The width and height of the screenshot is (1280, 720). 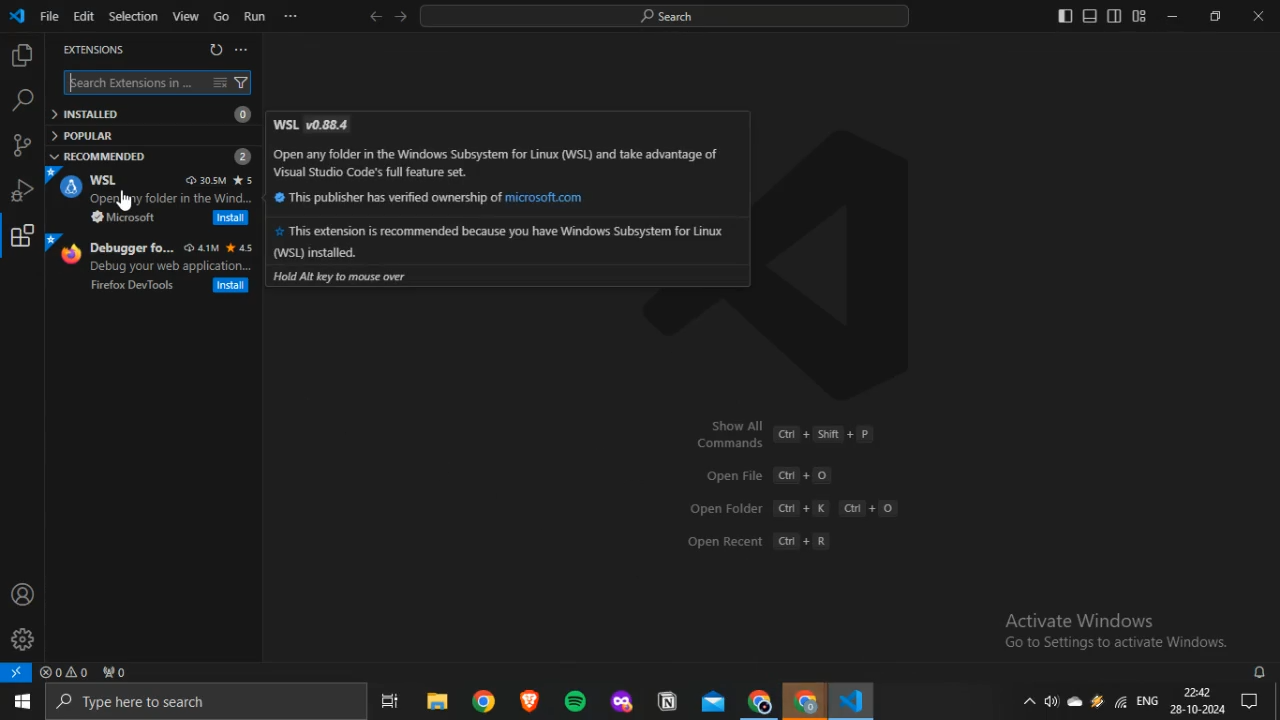 What do you see at coordinates (92, 51) in the screenshot?
I see `EXTENSIONS` at bounding box center [92, 51].